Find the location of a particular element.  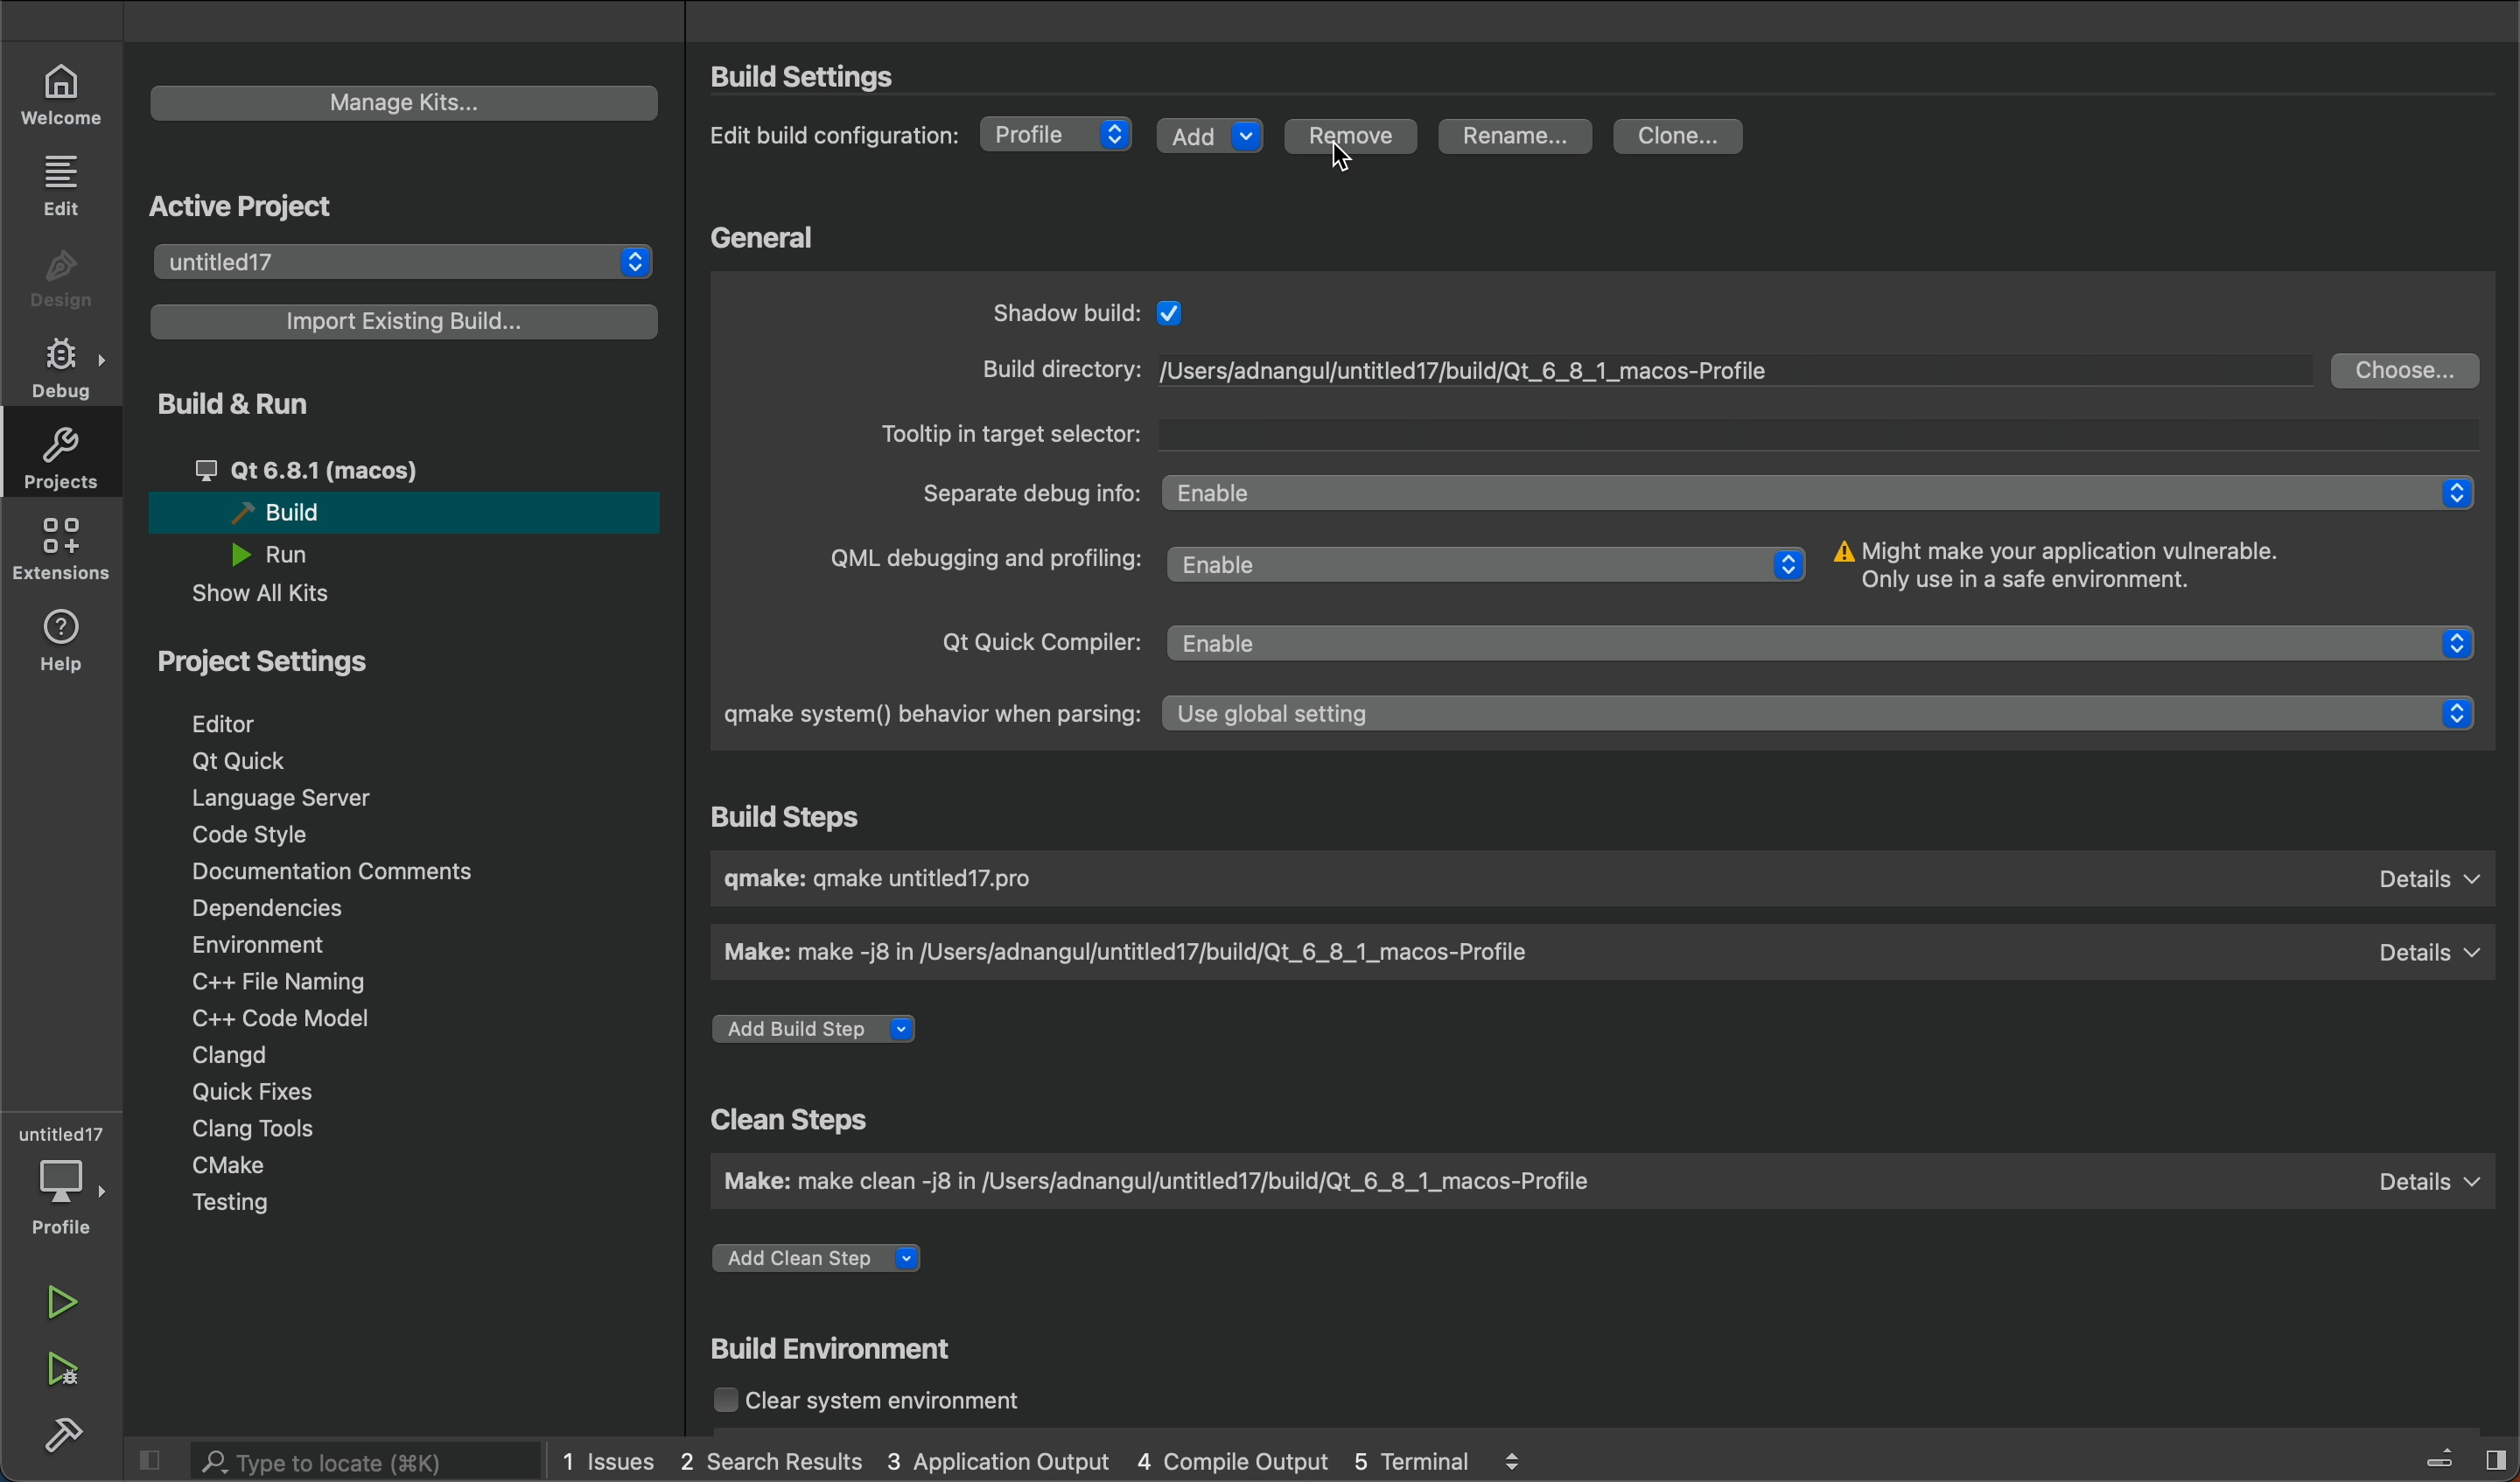

file path is located at coordinates (1460, 372).